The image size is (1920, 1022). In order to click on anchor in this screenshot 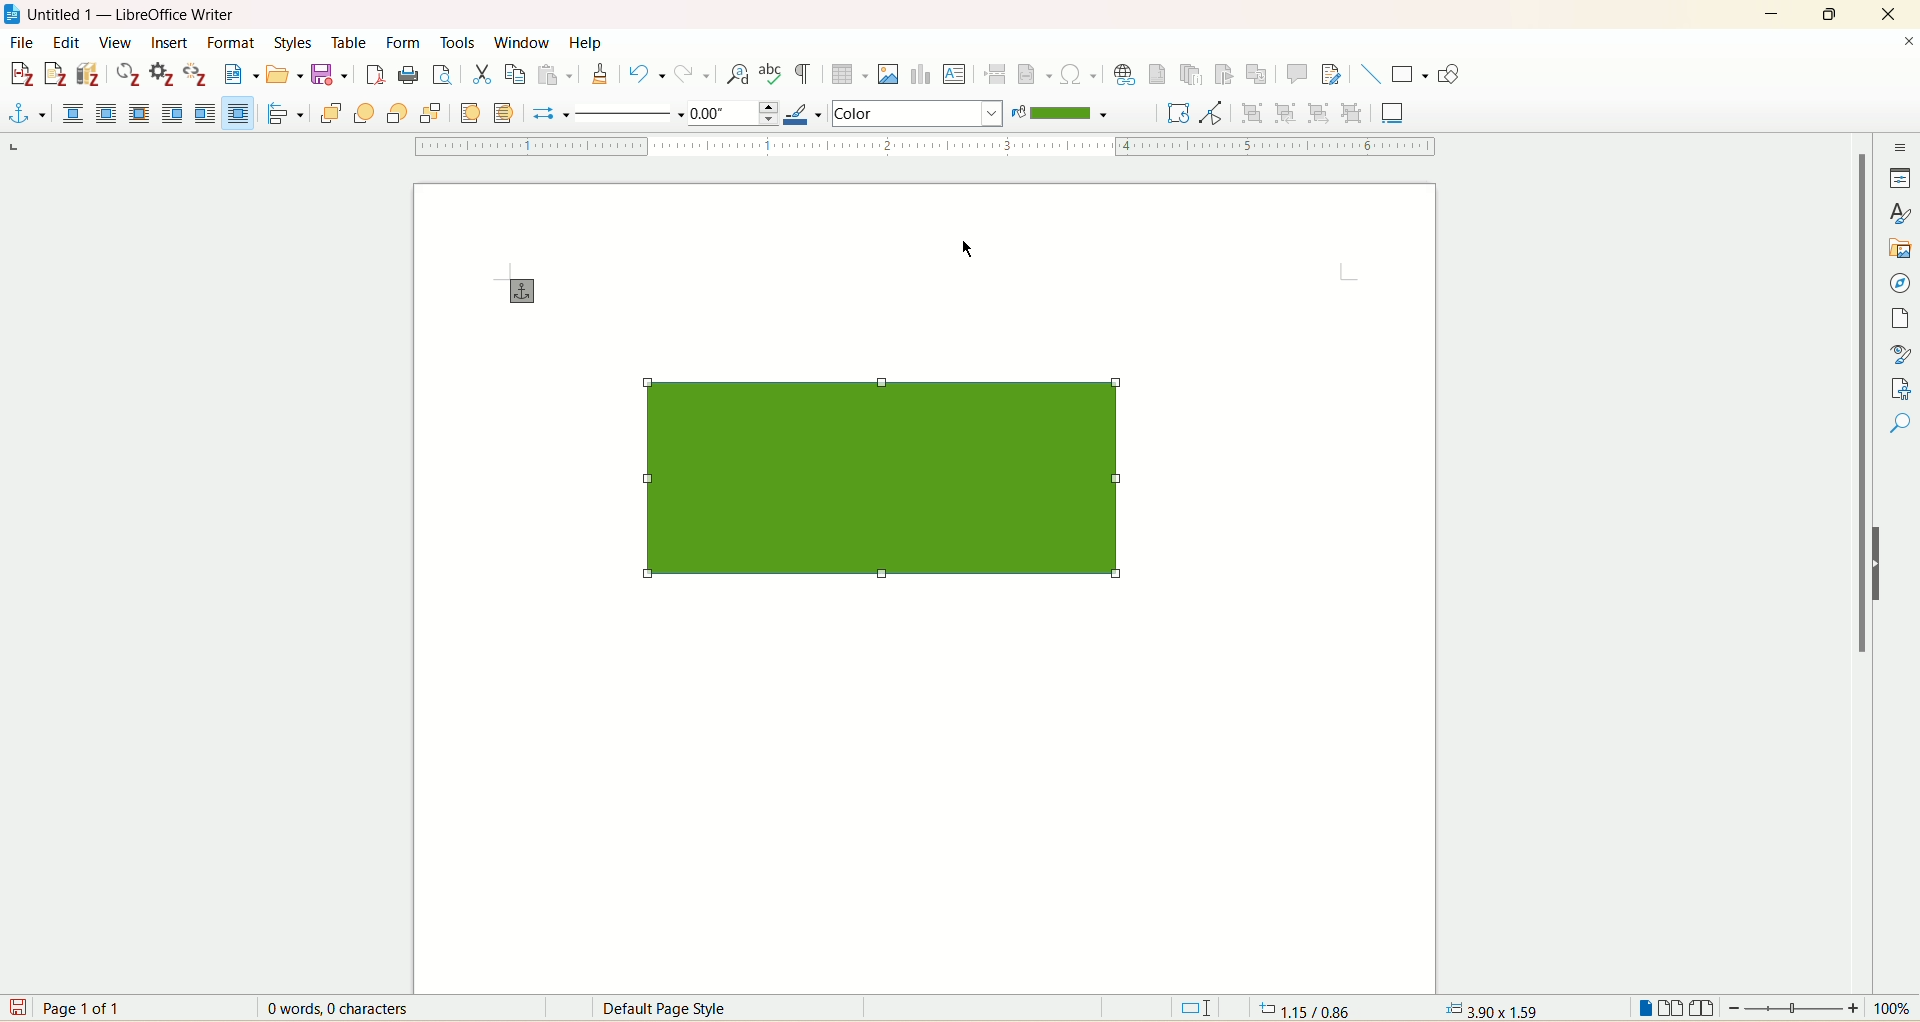, I will do `click(518, 291)`.